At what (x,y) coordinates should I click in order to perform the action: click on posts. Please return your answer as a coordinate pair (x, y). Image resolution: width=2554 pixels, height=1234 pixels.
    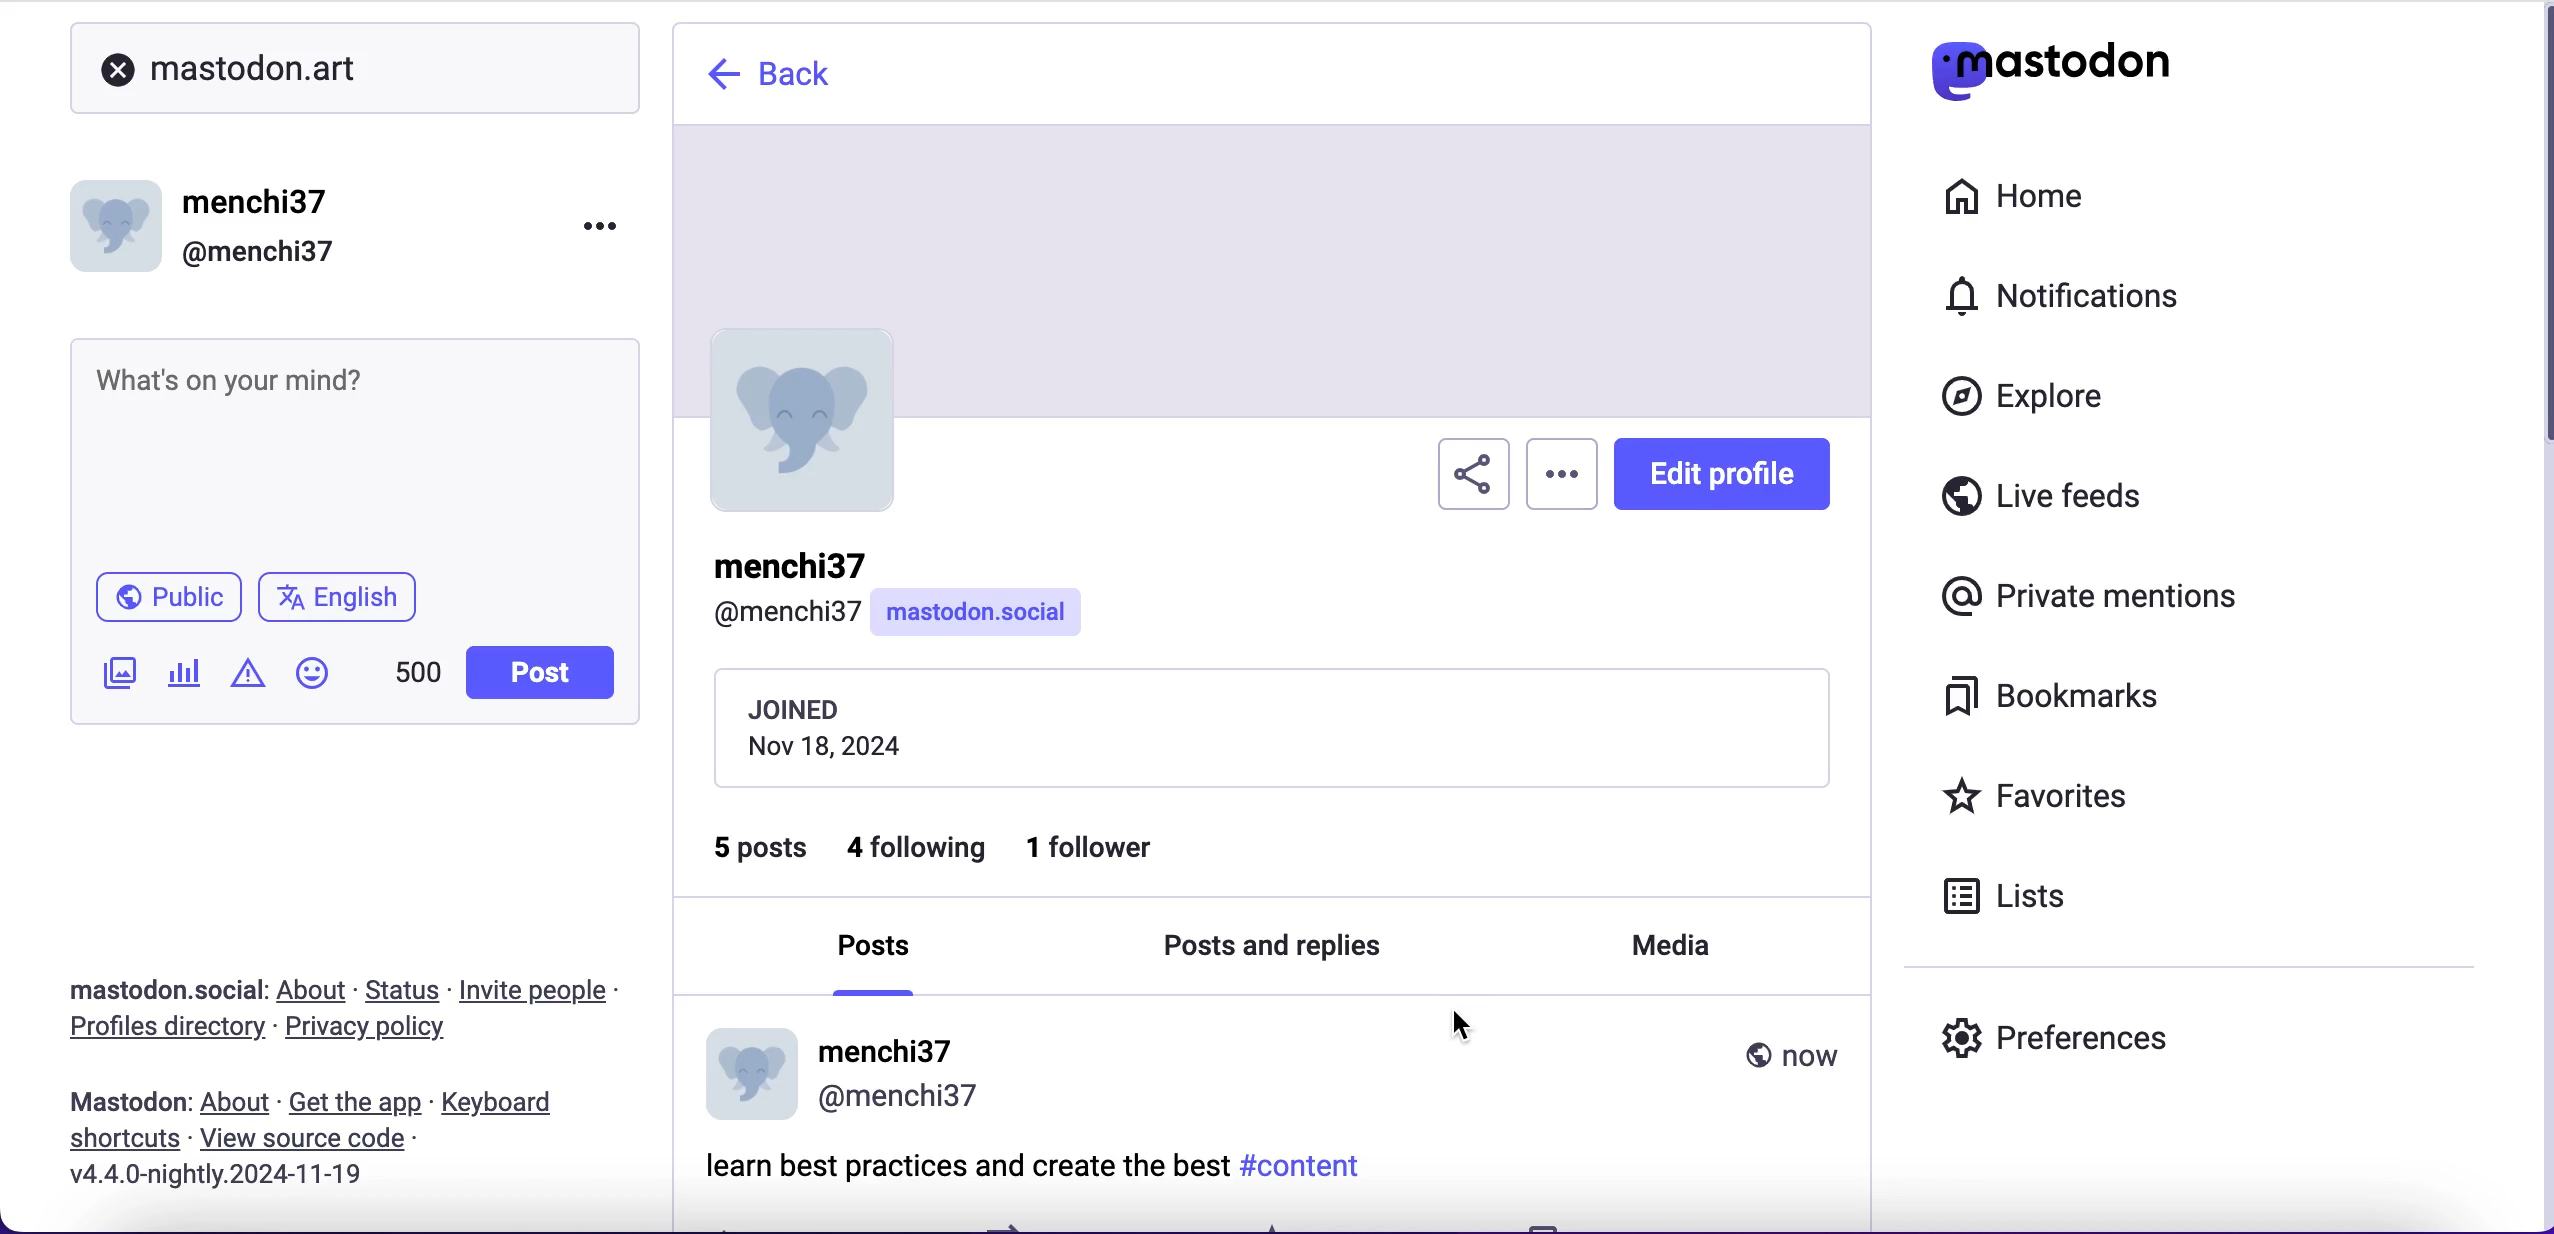
    Looking at the image, I should click on (875, 950).